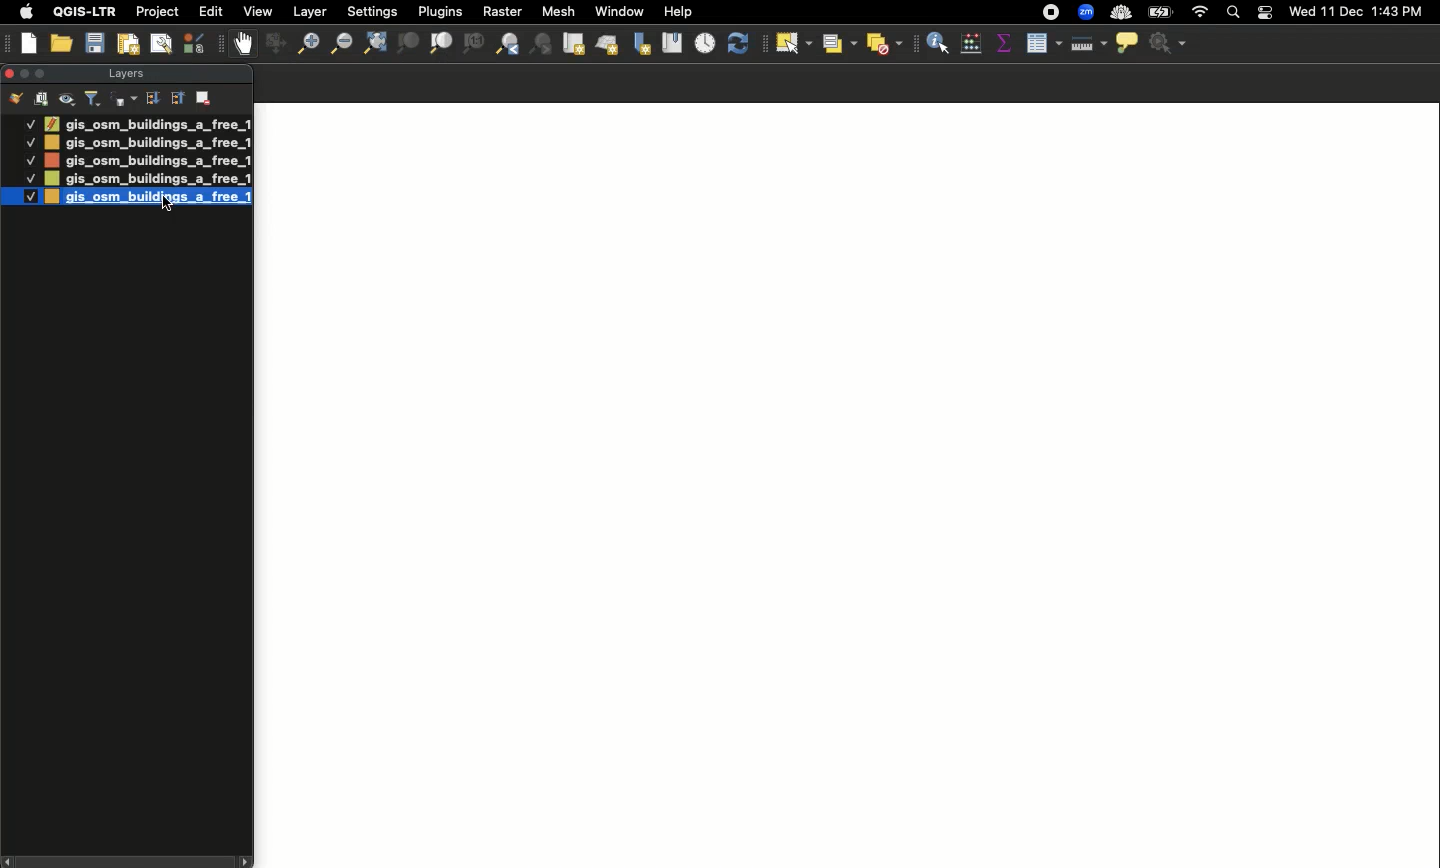  Describe the element at coordinates (95, 44) in the screenshot. I see `Save` at that location.